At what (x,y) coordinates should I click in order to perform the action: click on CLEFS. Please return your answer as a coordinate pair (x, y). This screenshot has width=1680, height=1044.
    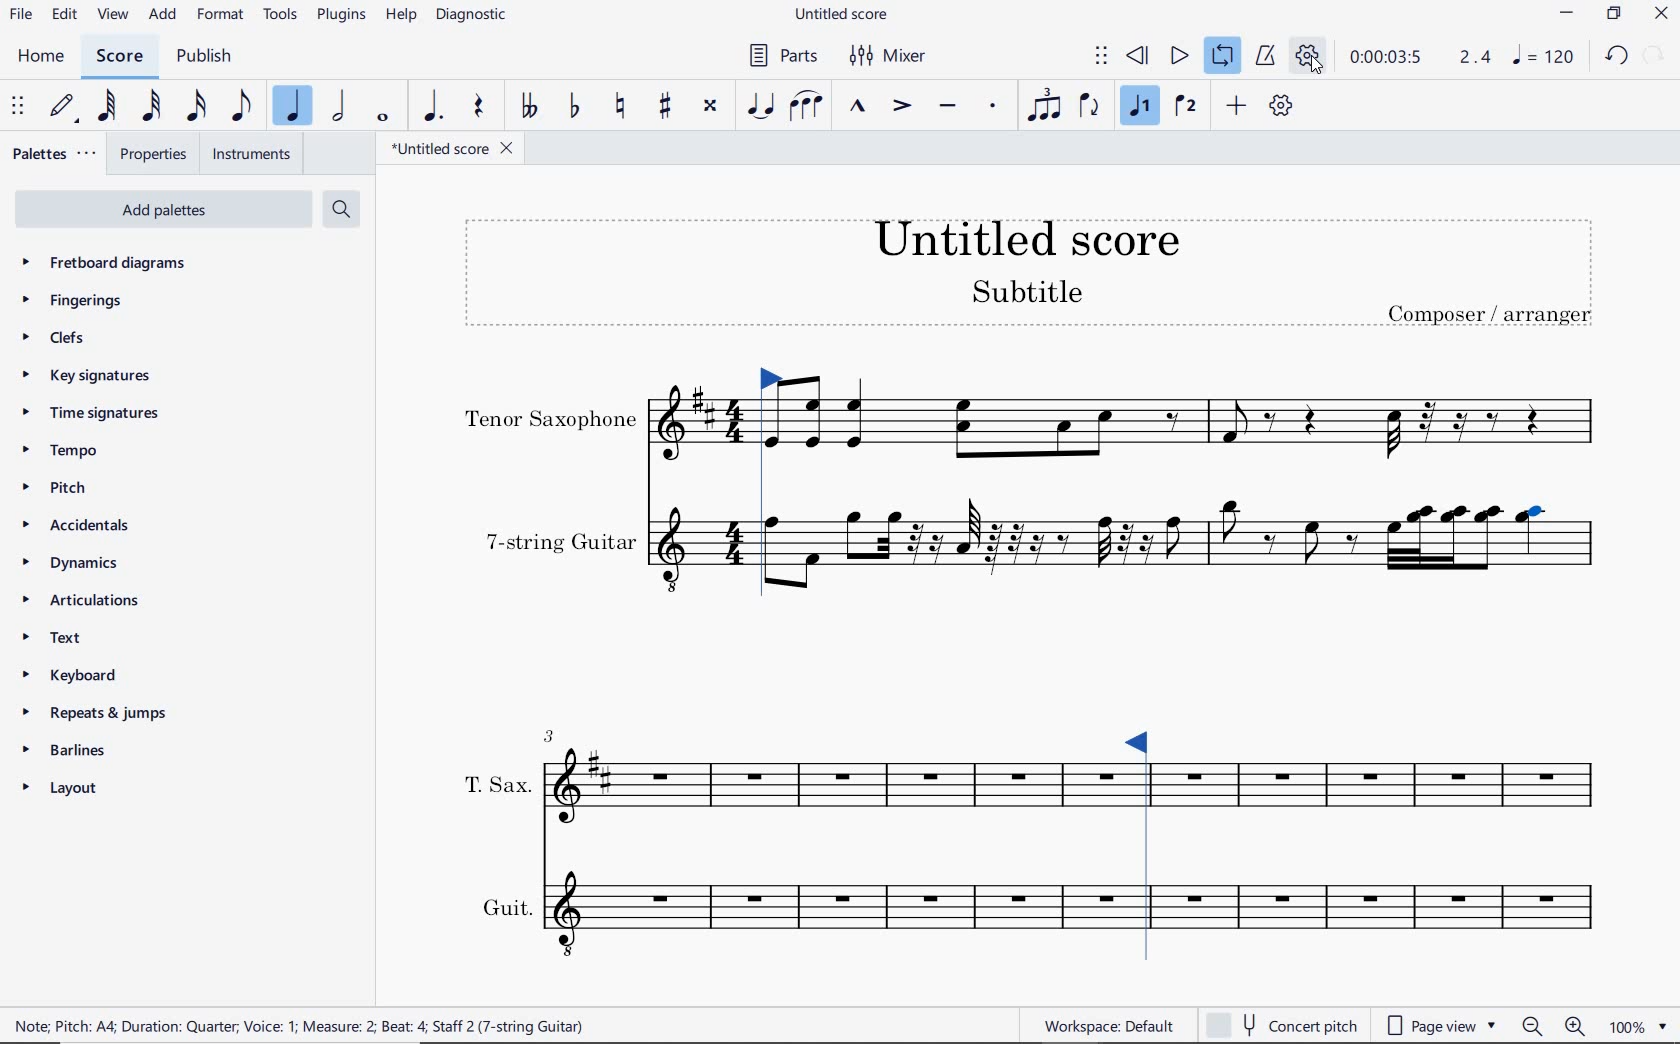
    Looking at the image, I should click on (63, 339).